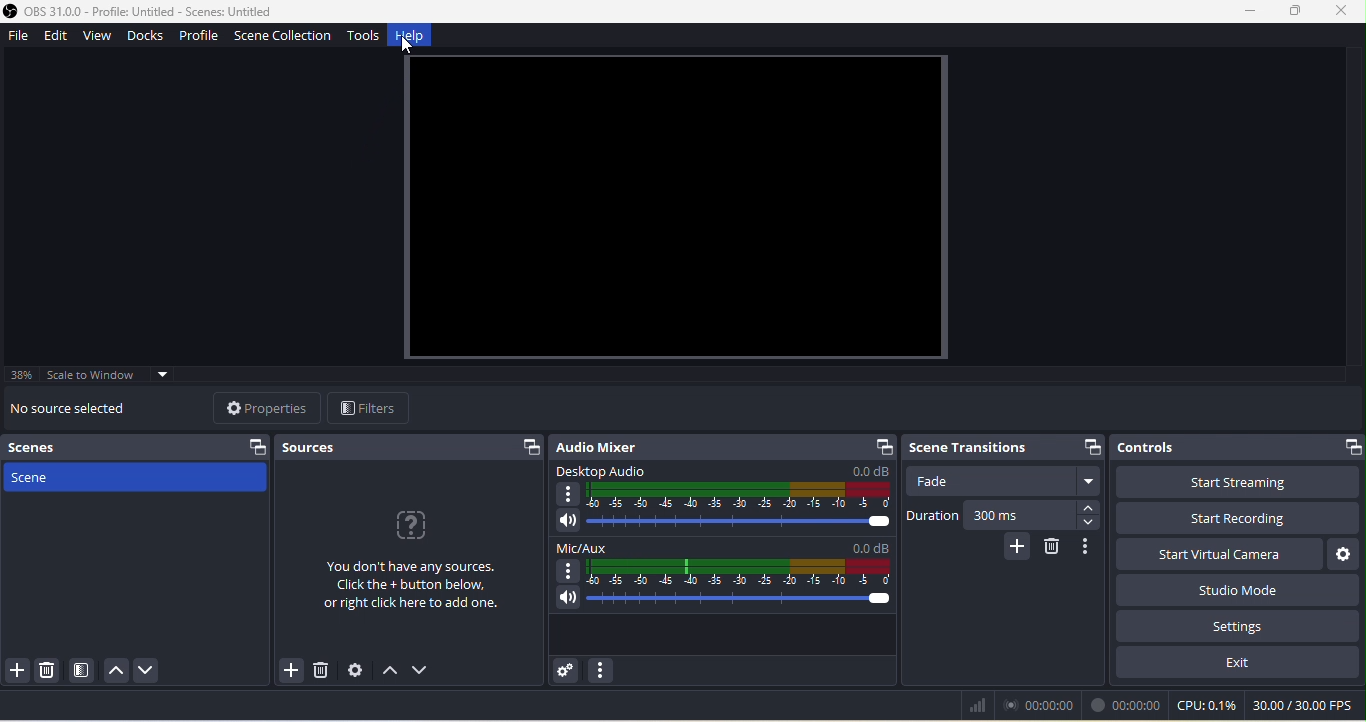  I want to click on audio mixer menu, so click(602, 671).